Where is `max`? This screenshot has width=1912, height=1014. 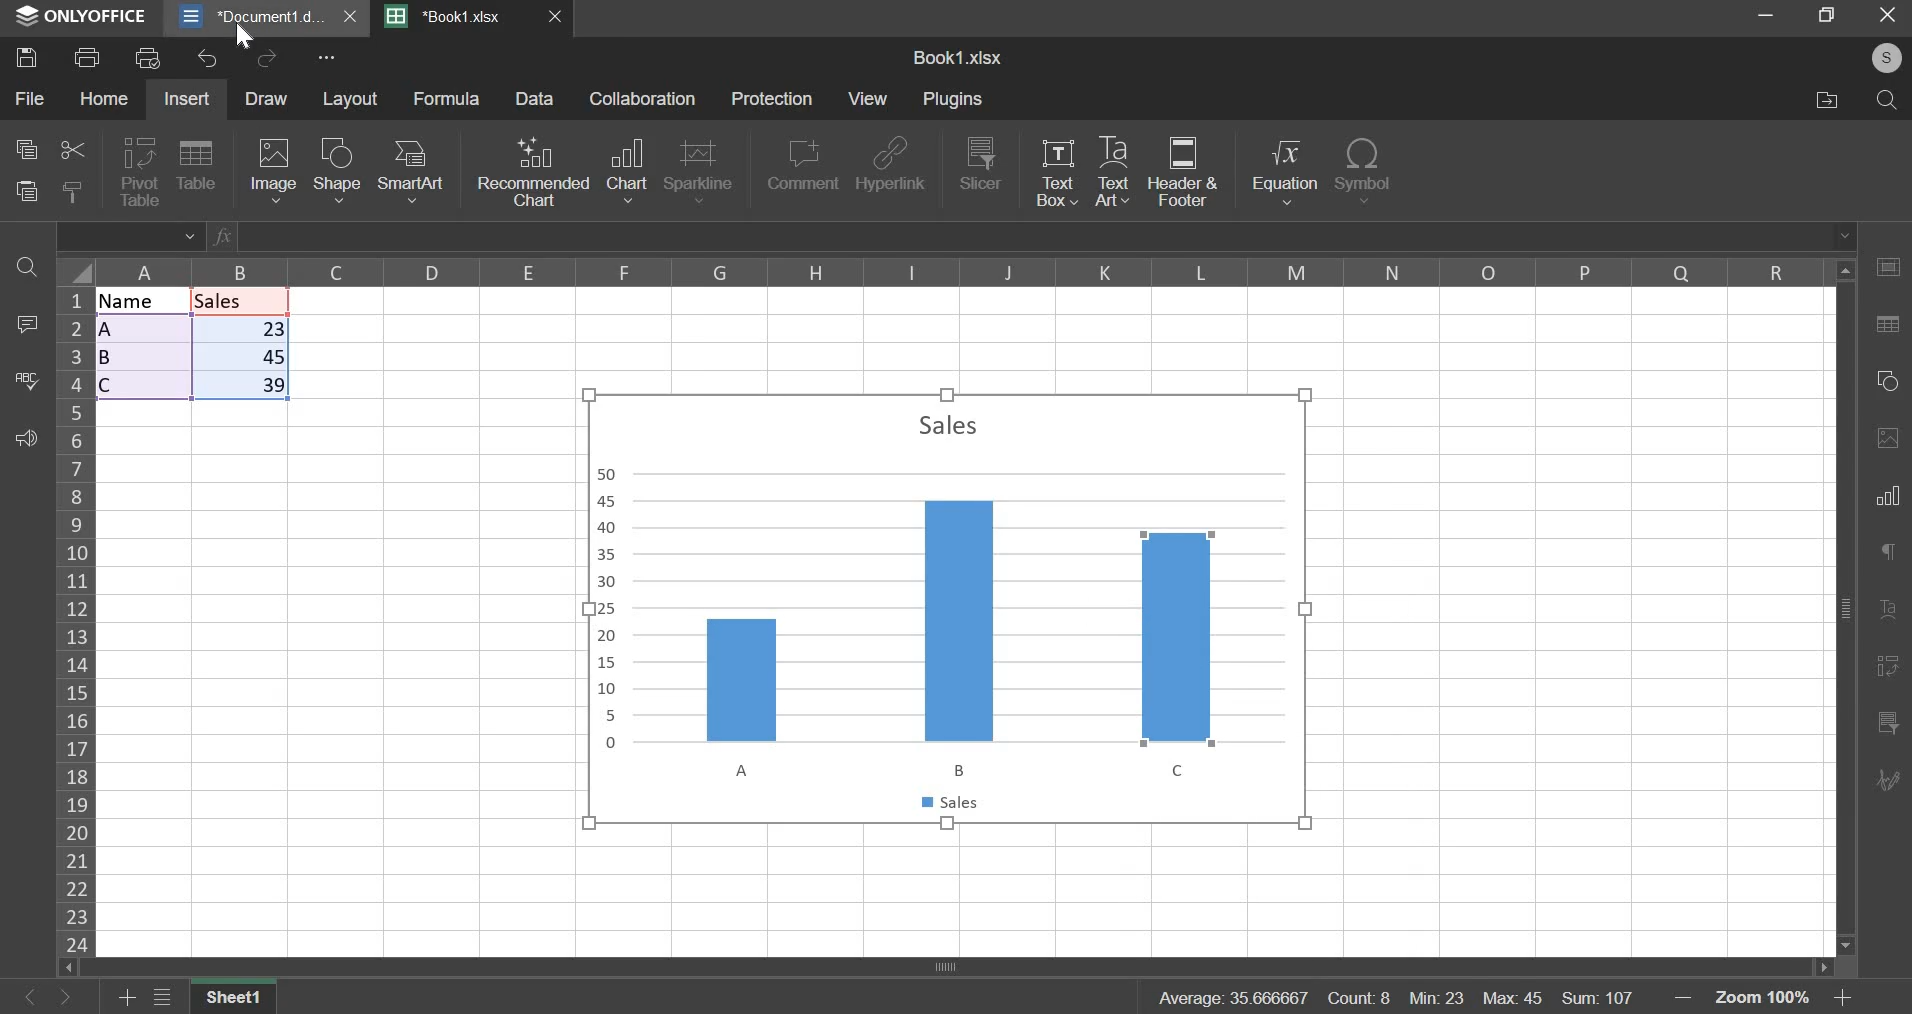 max is located at coordinates (1512, 994).